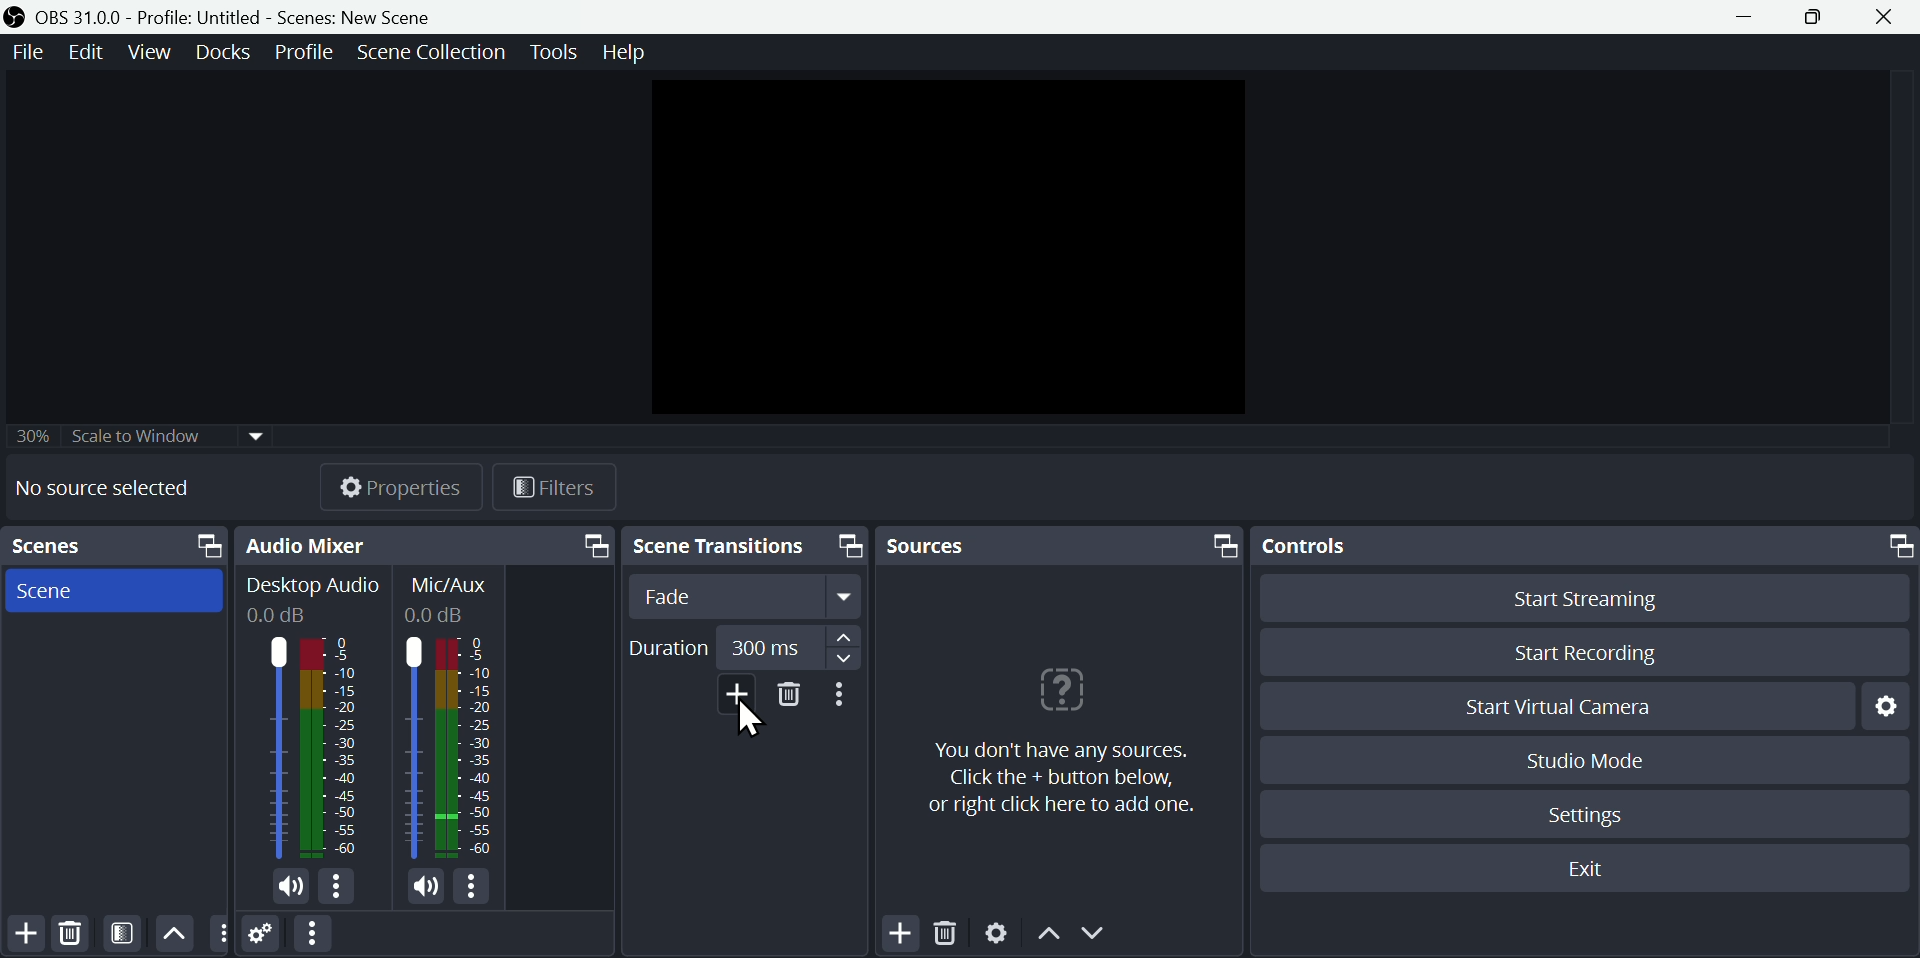  I want to click on Settings, so click(262, 937).